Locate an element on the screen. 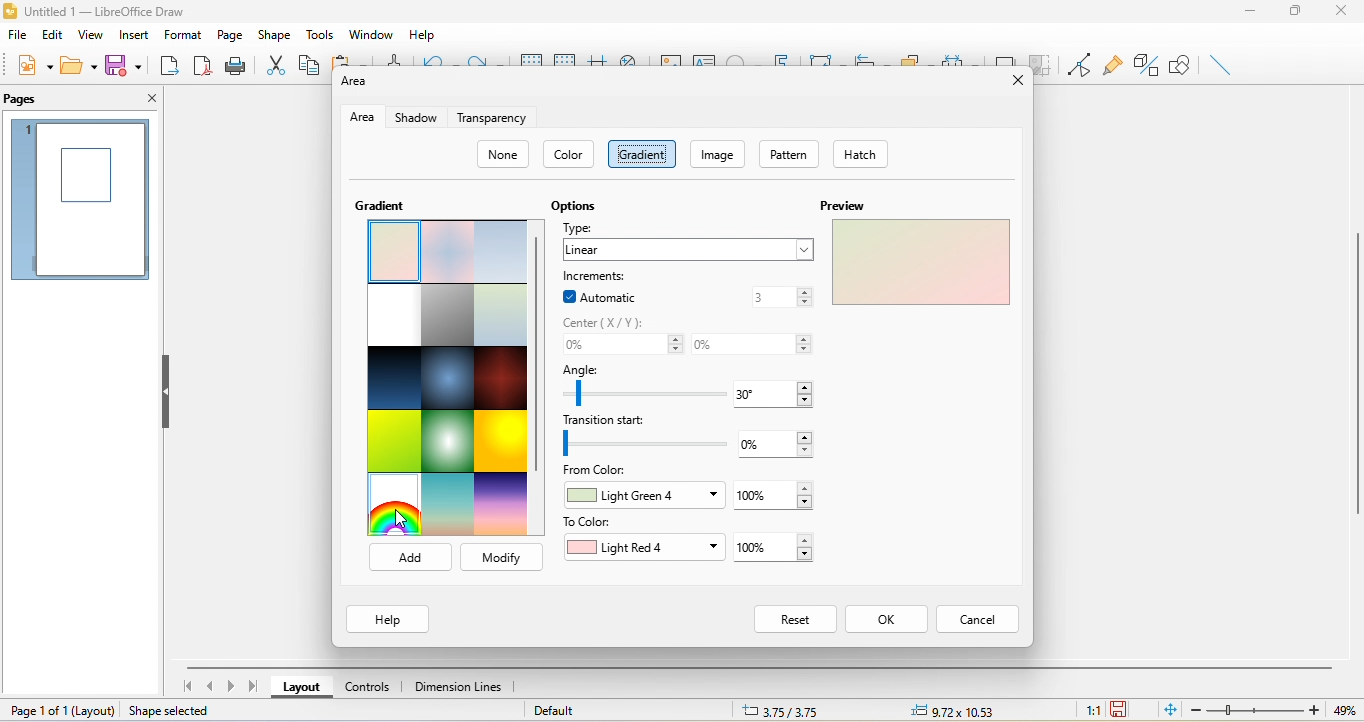 The image size is (1364, 722). 0% is located at coordinates (780, 444).